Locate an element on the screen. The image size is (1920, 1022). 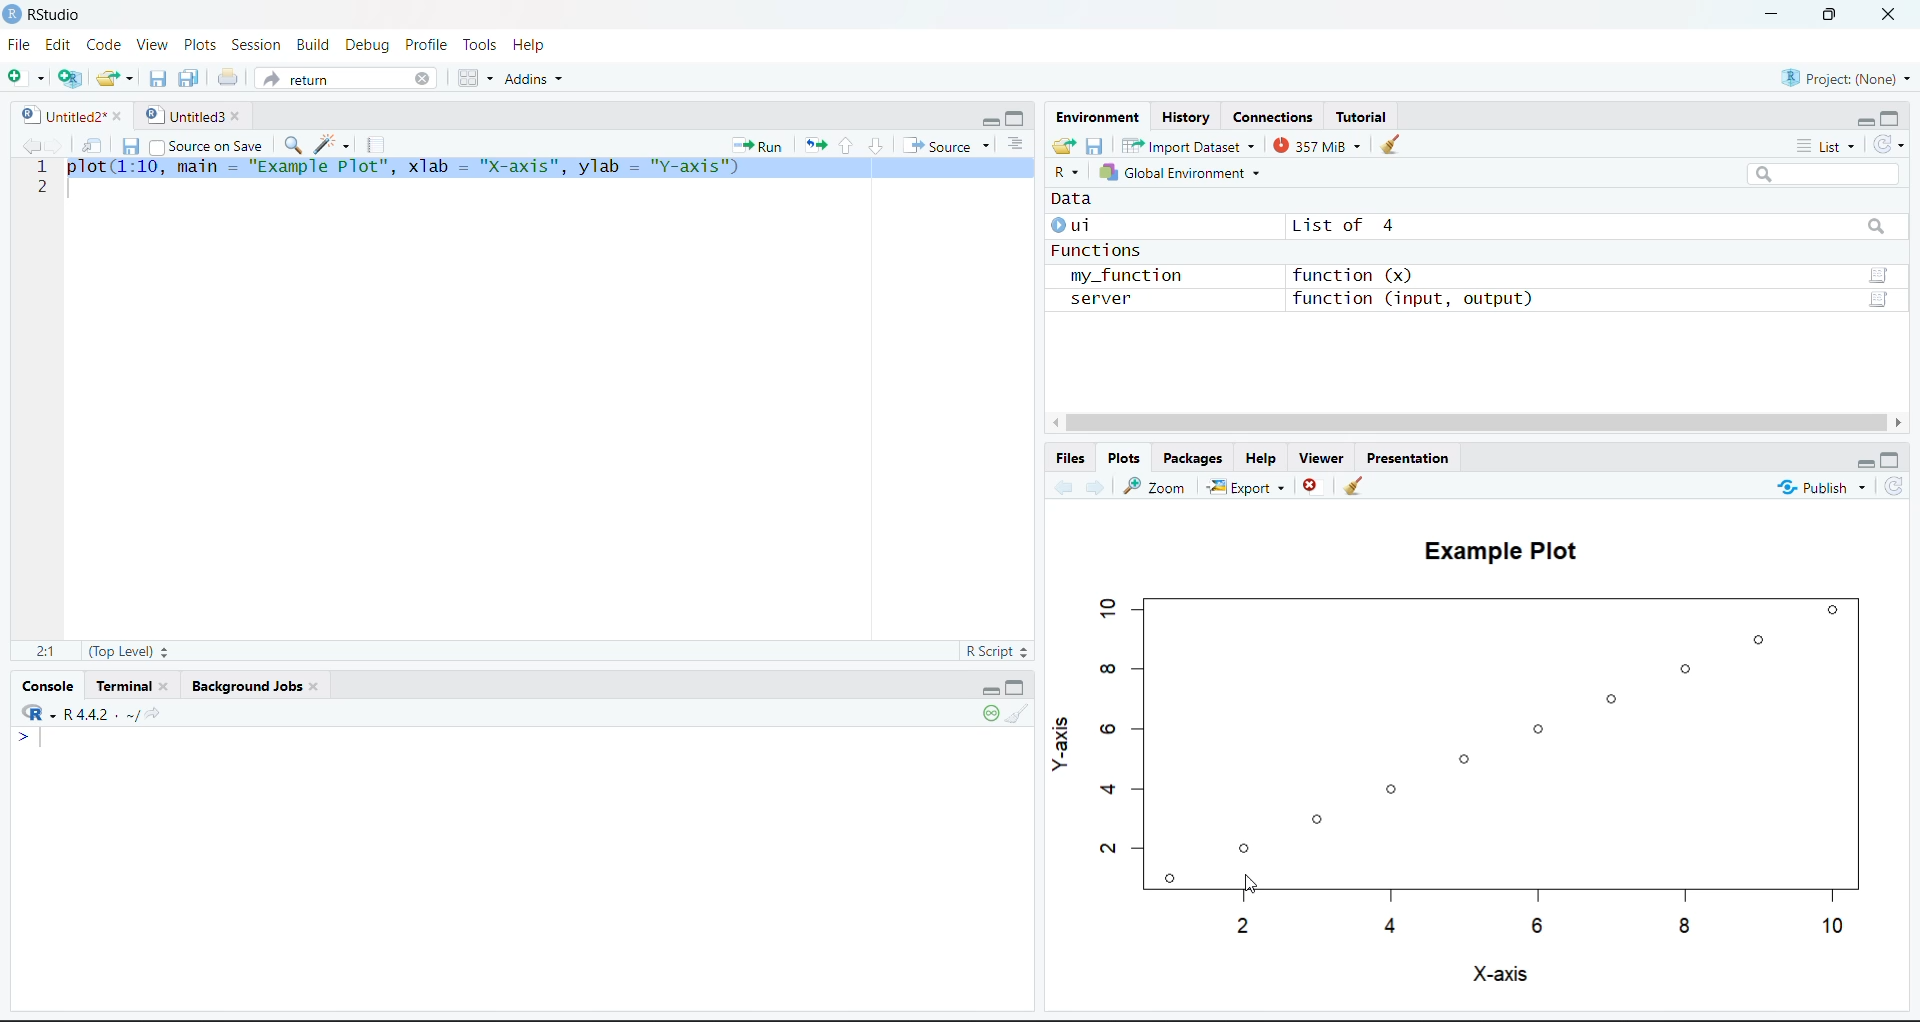
Source on Save is located at coordinates (207, 143).